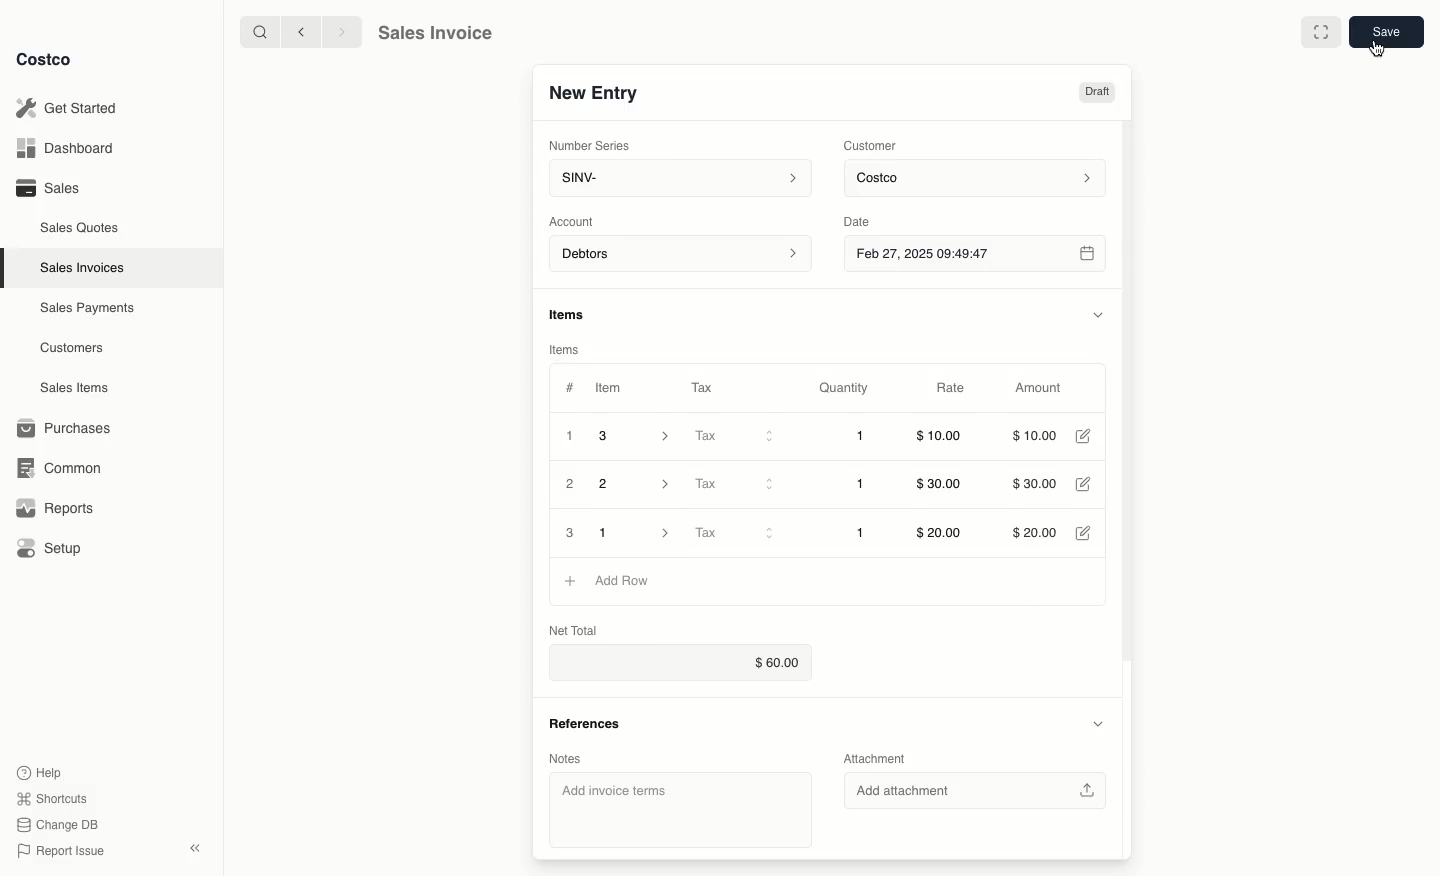 This screenshot has width=1440, height=876. Describe the element at coordinates (707, 387) in the screenshot. I see `Tax` at that location.